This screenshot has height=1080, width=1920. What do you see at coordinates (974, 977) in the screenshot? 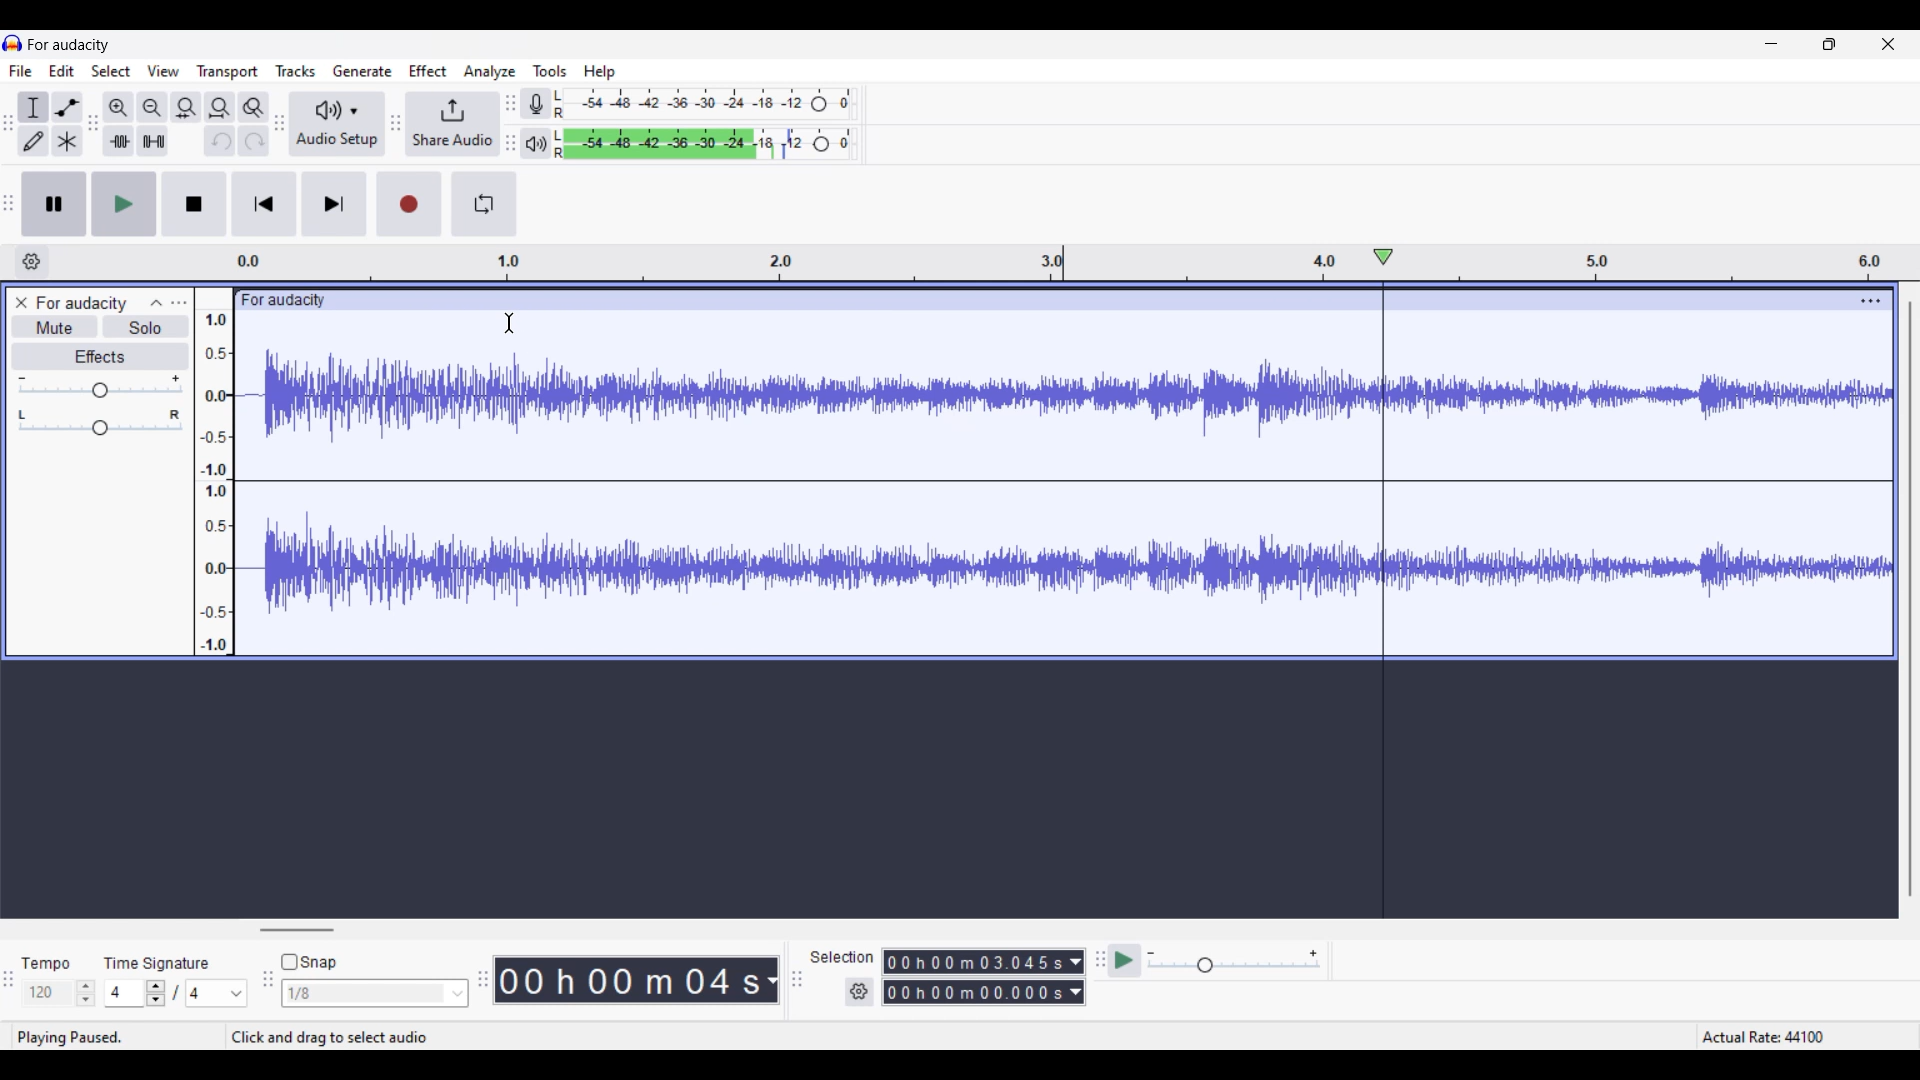
I see `0 0 h 0 0 m 0 0 0 0 0 s     0 0 h 02 m 1 3 0 6 8 s` at bounding box center [974, 977].